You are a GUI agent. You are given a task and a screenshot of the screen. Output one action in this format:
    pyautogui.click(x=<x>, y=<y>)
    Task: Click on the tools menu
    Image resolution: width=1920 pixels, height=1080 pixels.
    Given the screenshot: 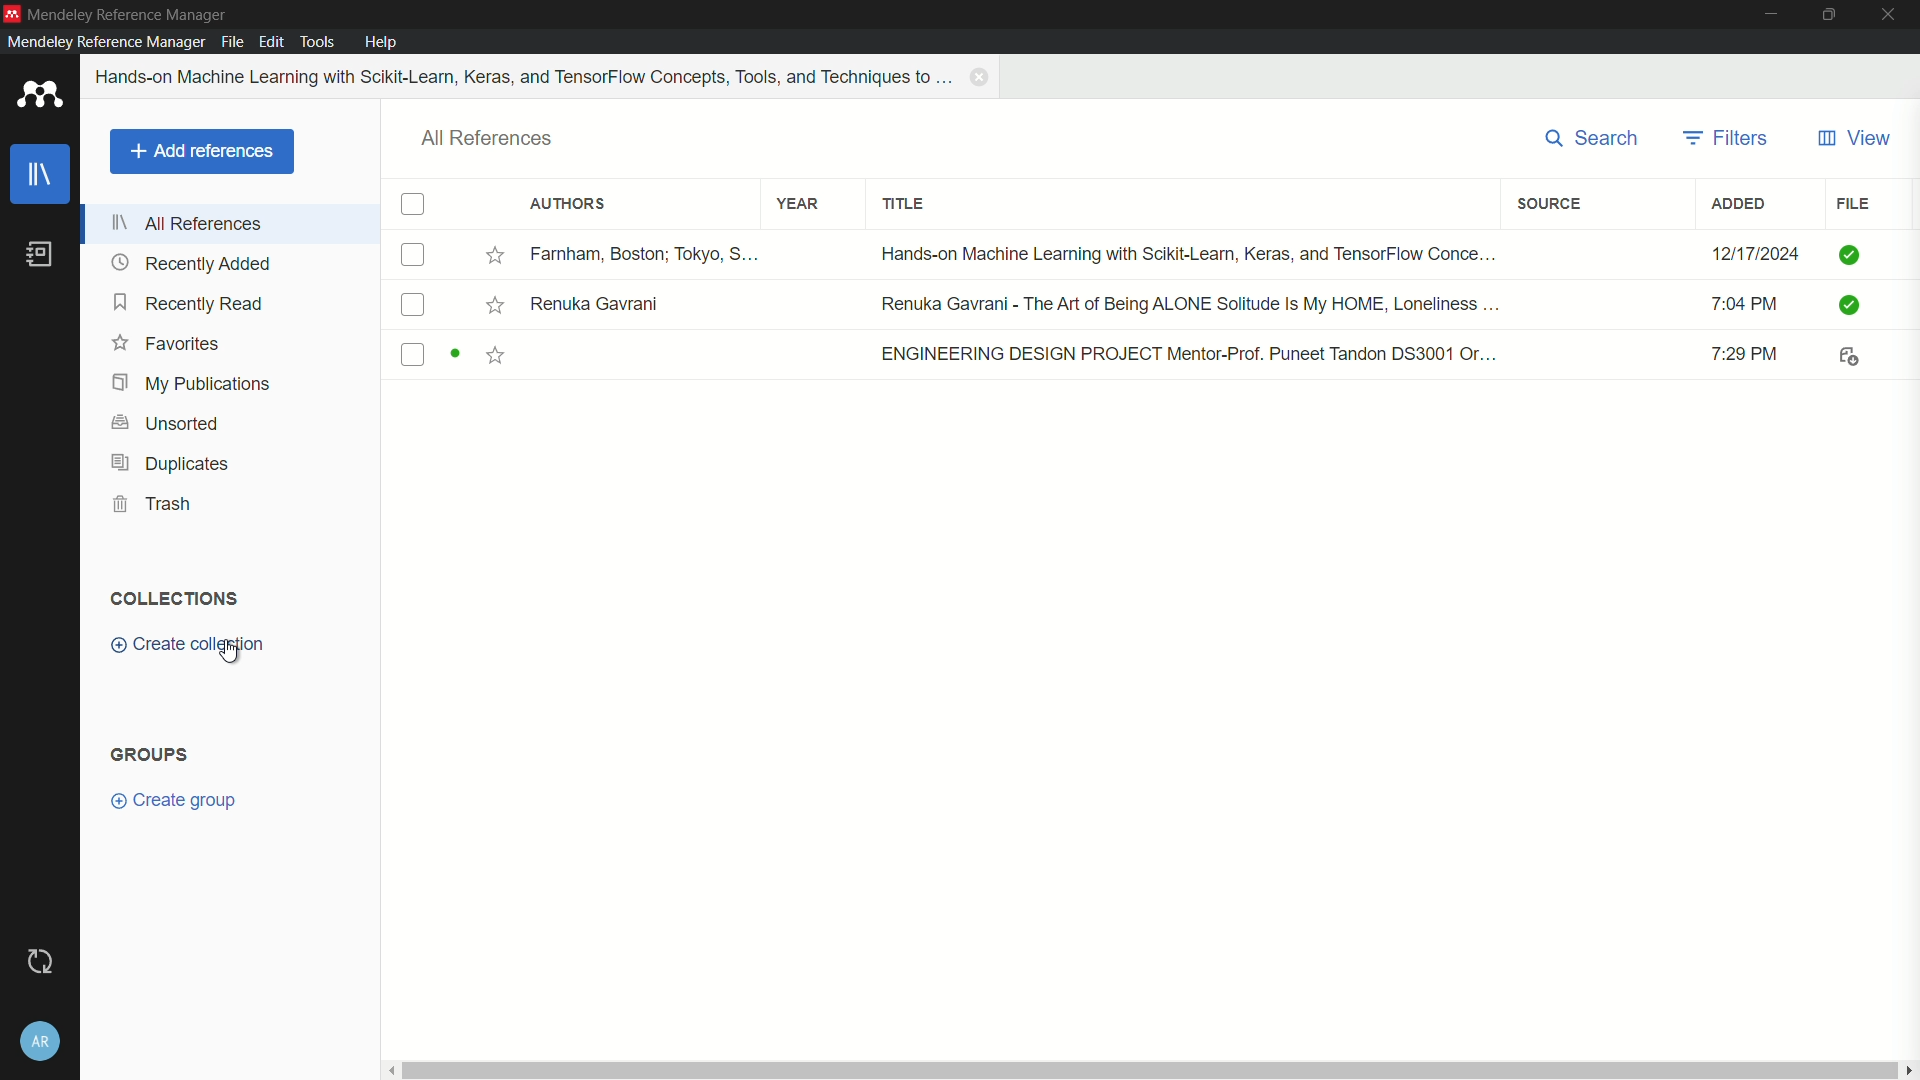 What is the action you would take?
    pyautogui.click(x=316, y=43)
    